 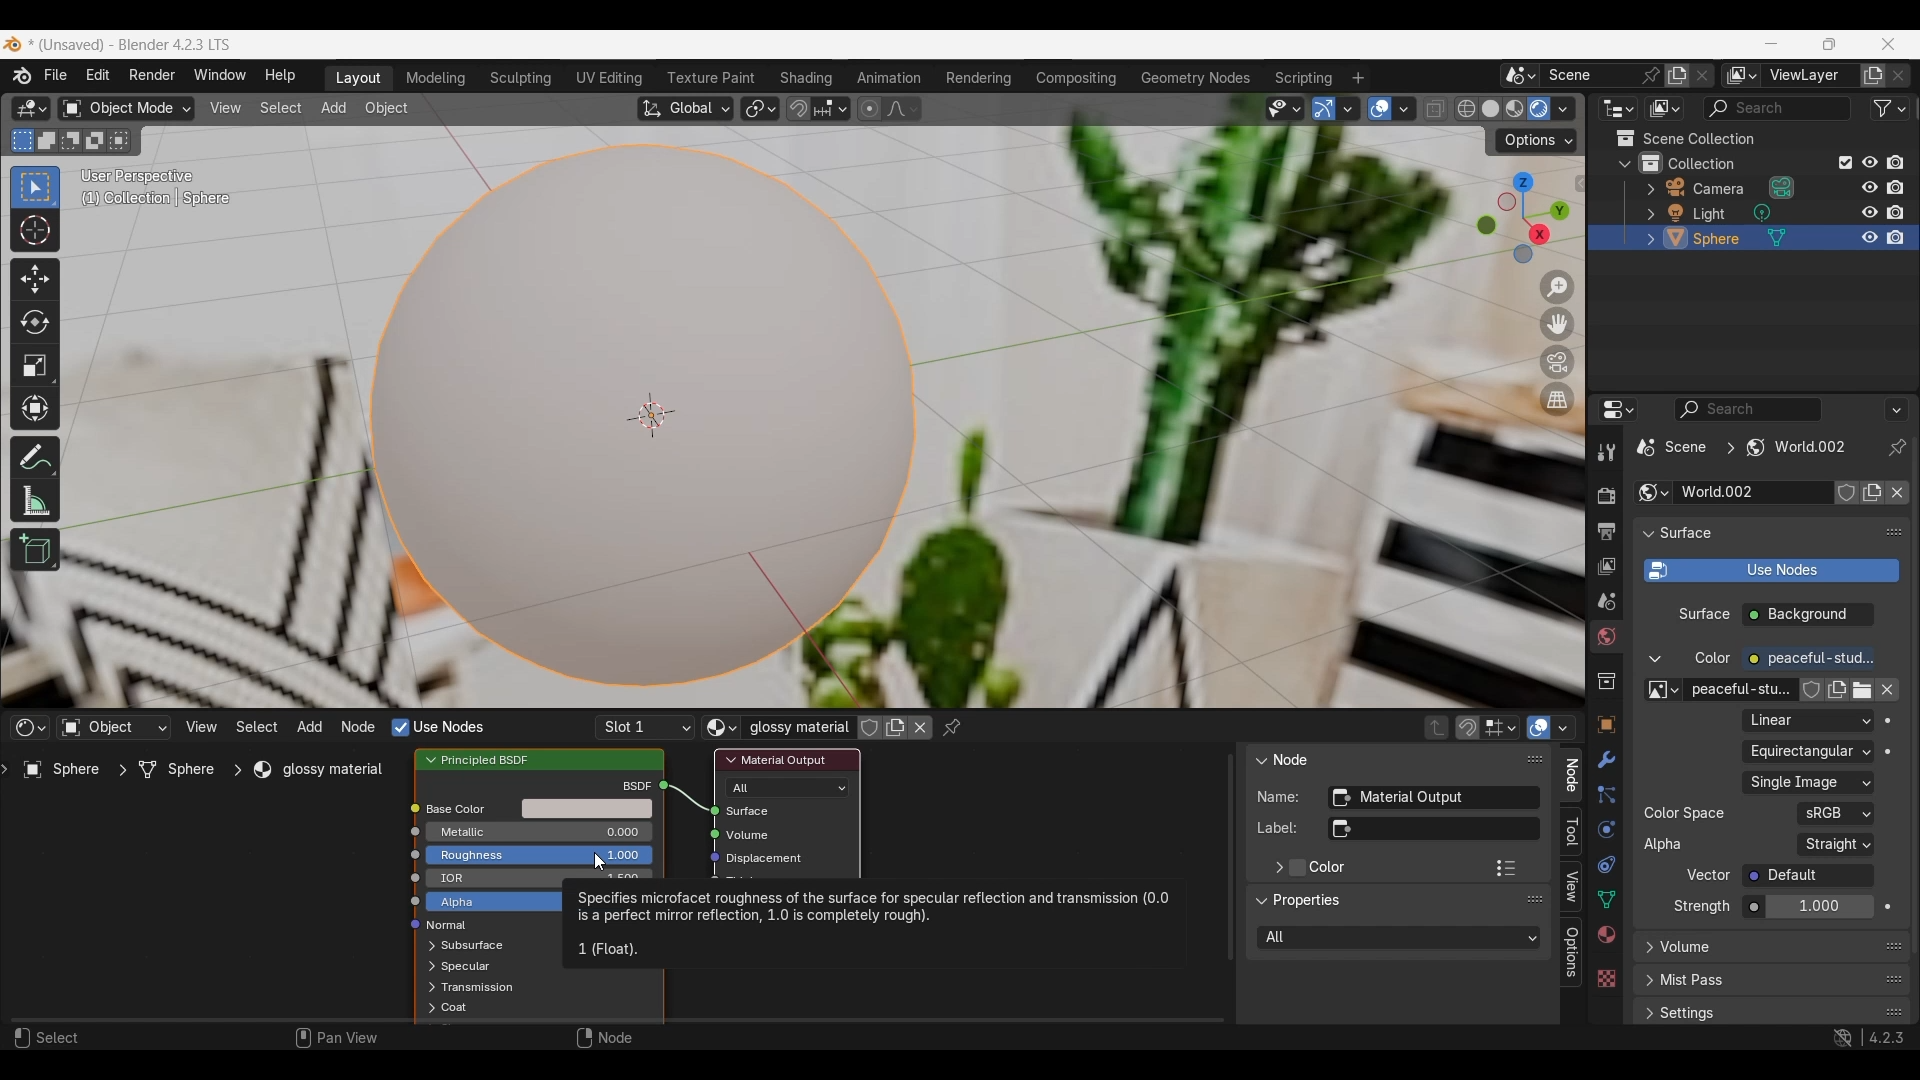 What do you see at coordinates (1285, 109) in the screenshot?
I see `Selectability and visibility options` at bounding box center [1285, 109].